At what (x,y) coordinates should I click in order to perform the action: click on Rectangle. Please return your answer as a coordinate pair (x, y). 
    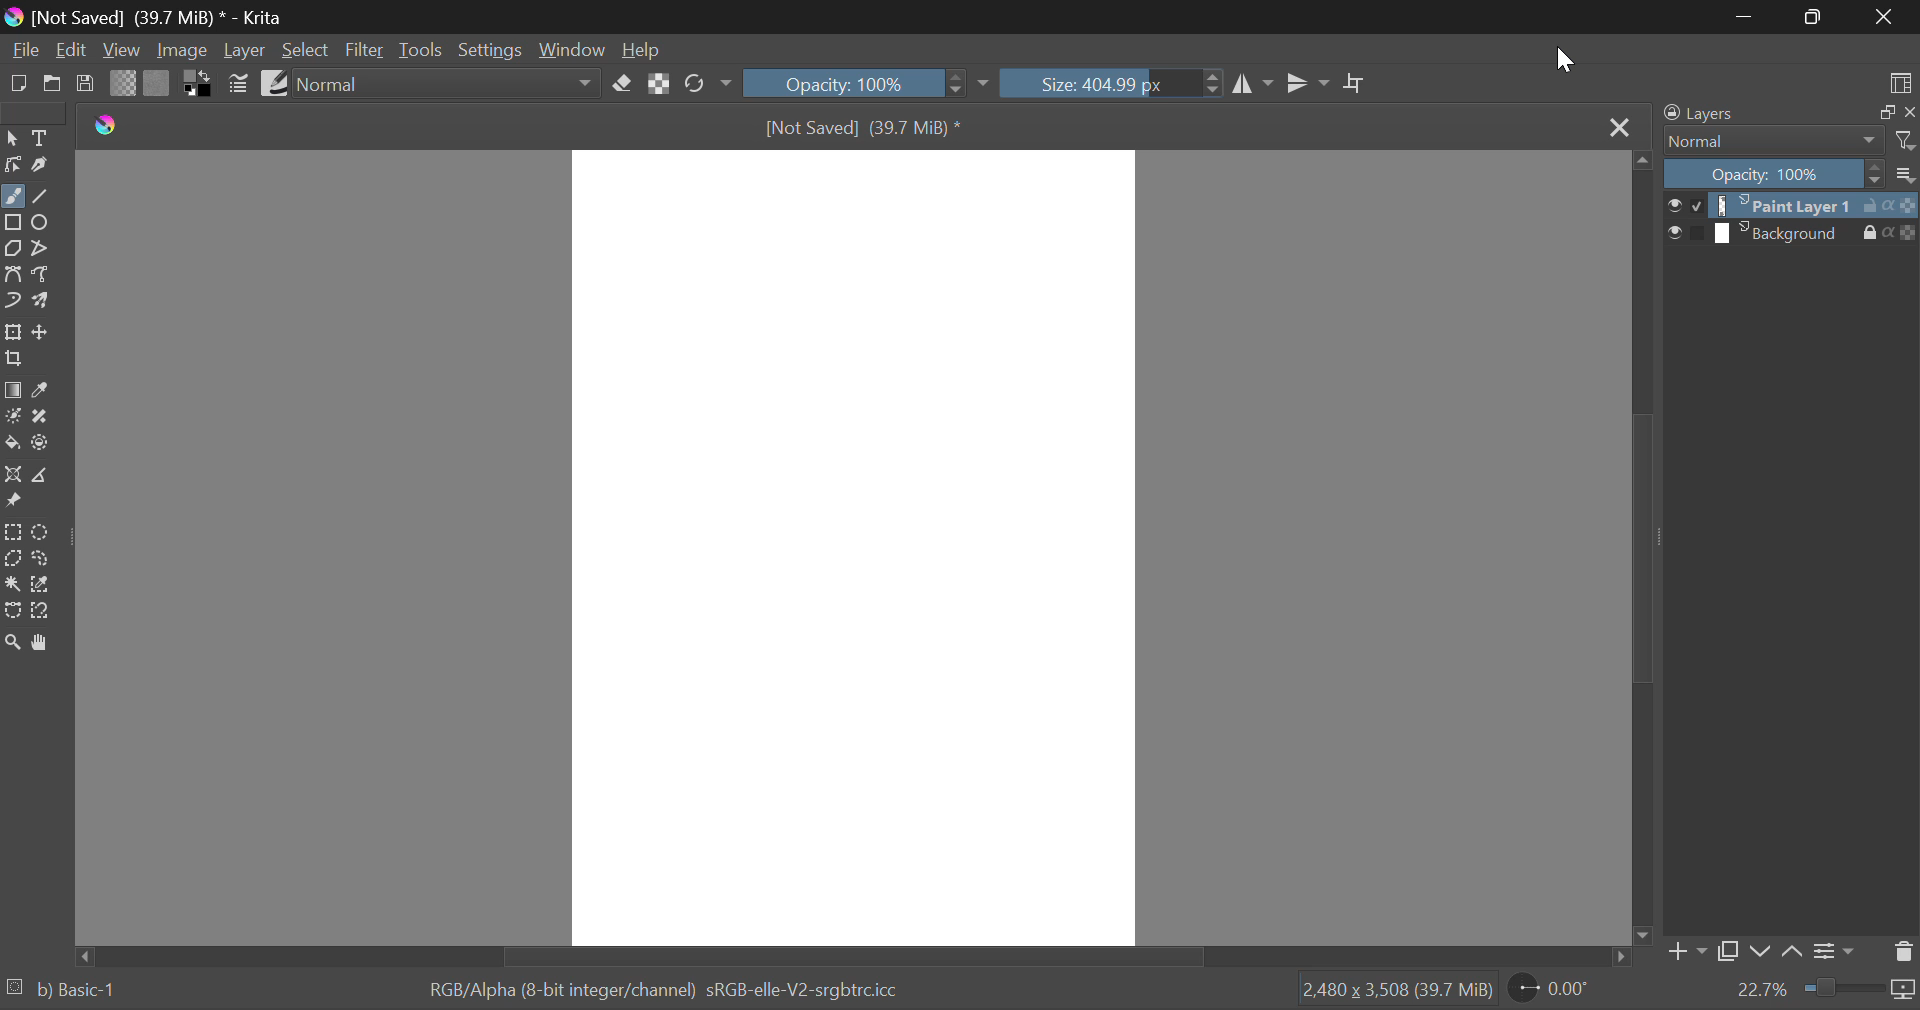
    Looking at the image, I should click on (14, 224).